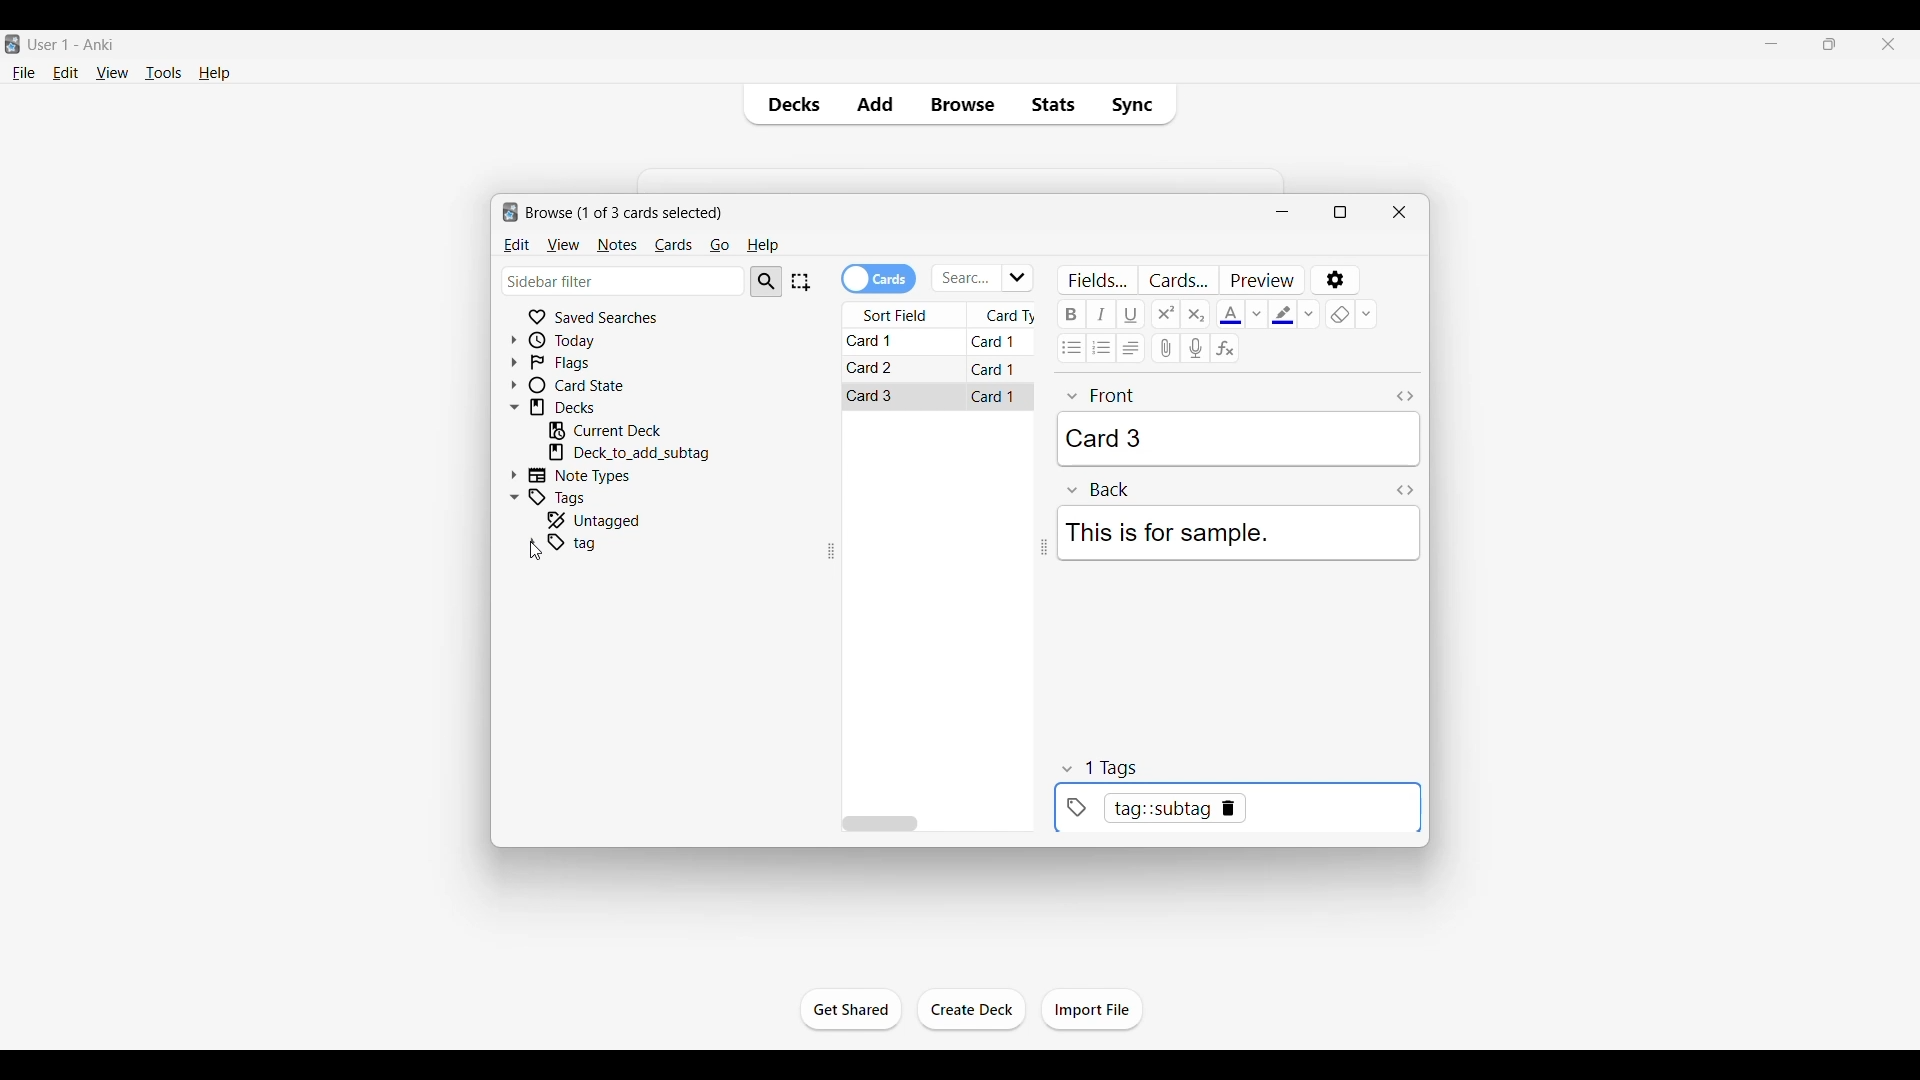 The image size is (1920, 1080). Describe the element at coordinates (1130, 348) in the screenshot. I see `Alignment` at that location.